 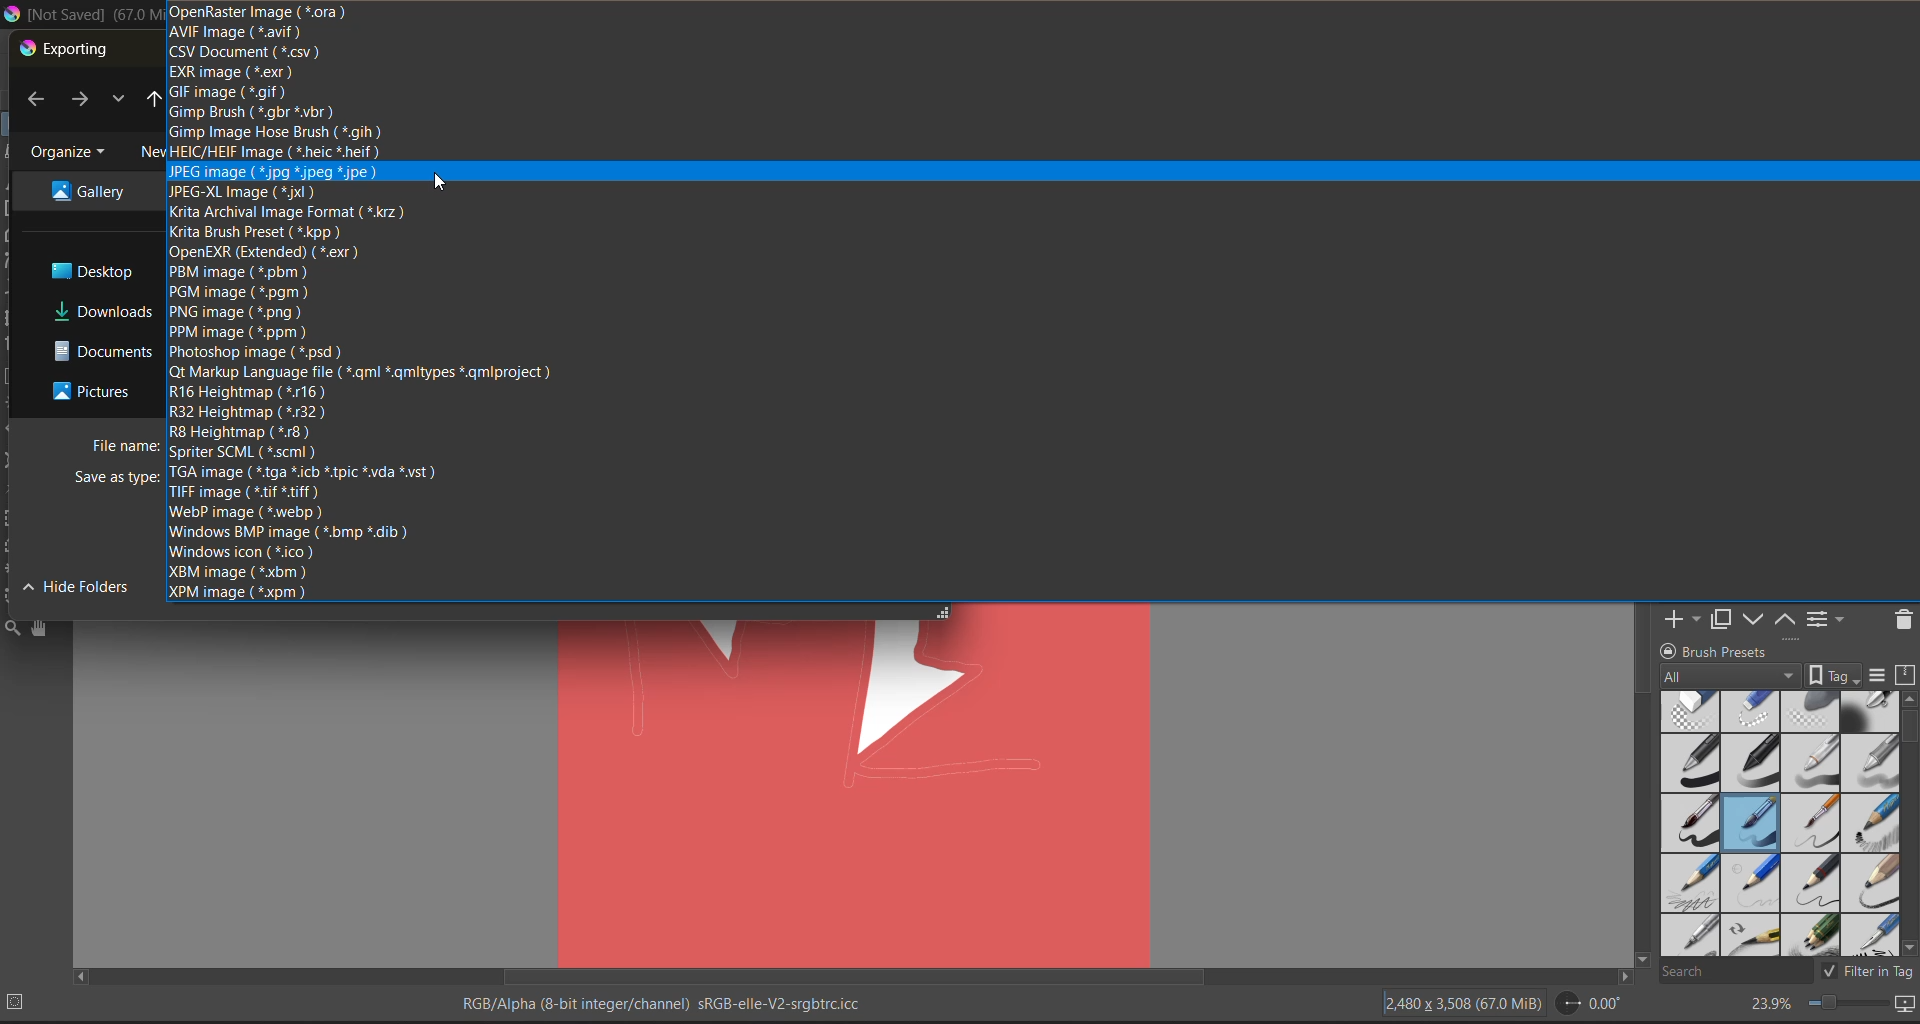 What do you see at coordinates (1588, 1004) in the screenshot?
I see `flip angle` at bounding box center [1588, 1004].